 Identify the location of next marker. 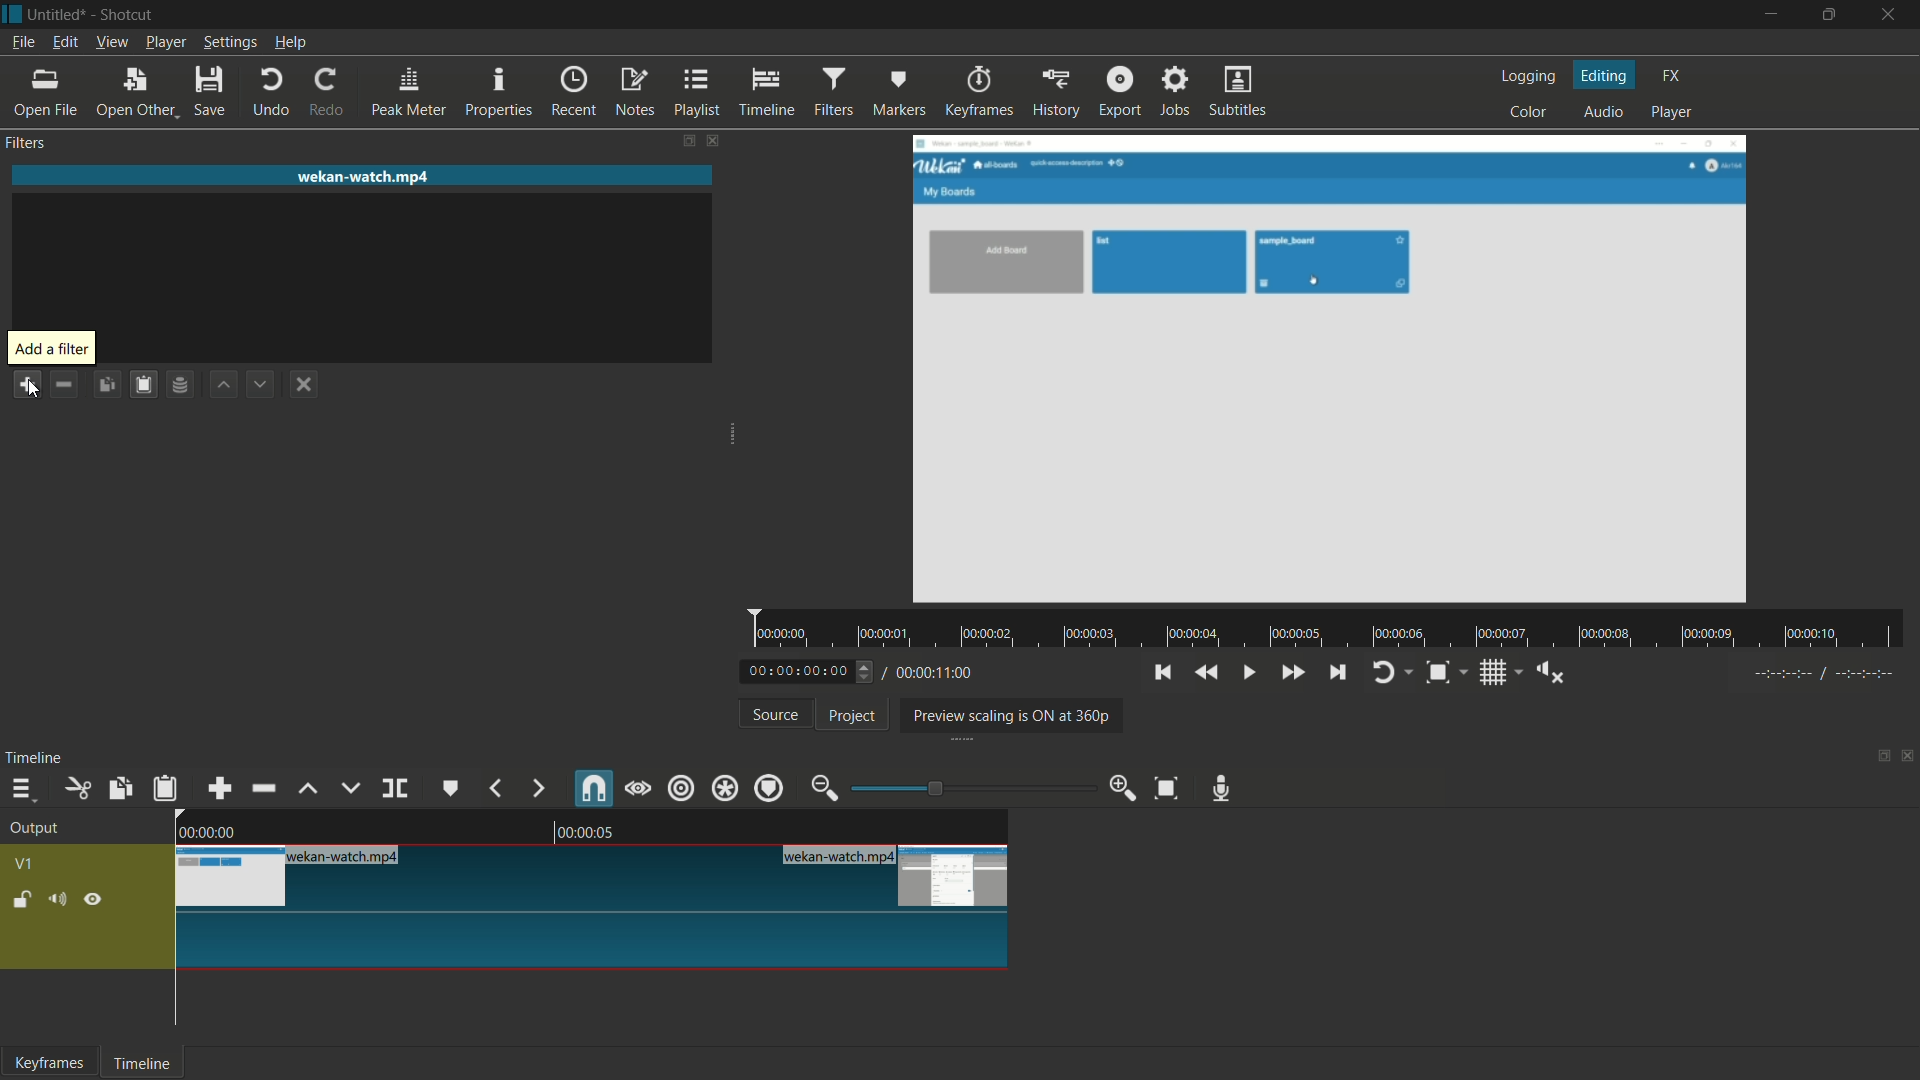
(536, 789).